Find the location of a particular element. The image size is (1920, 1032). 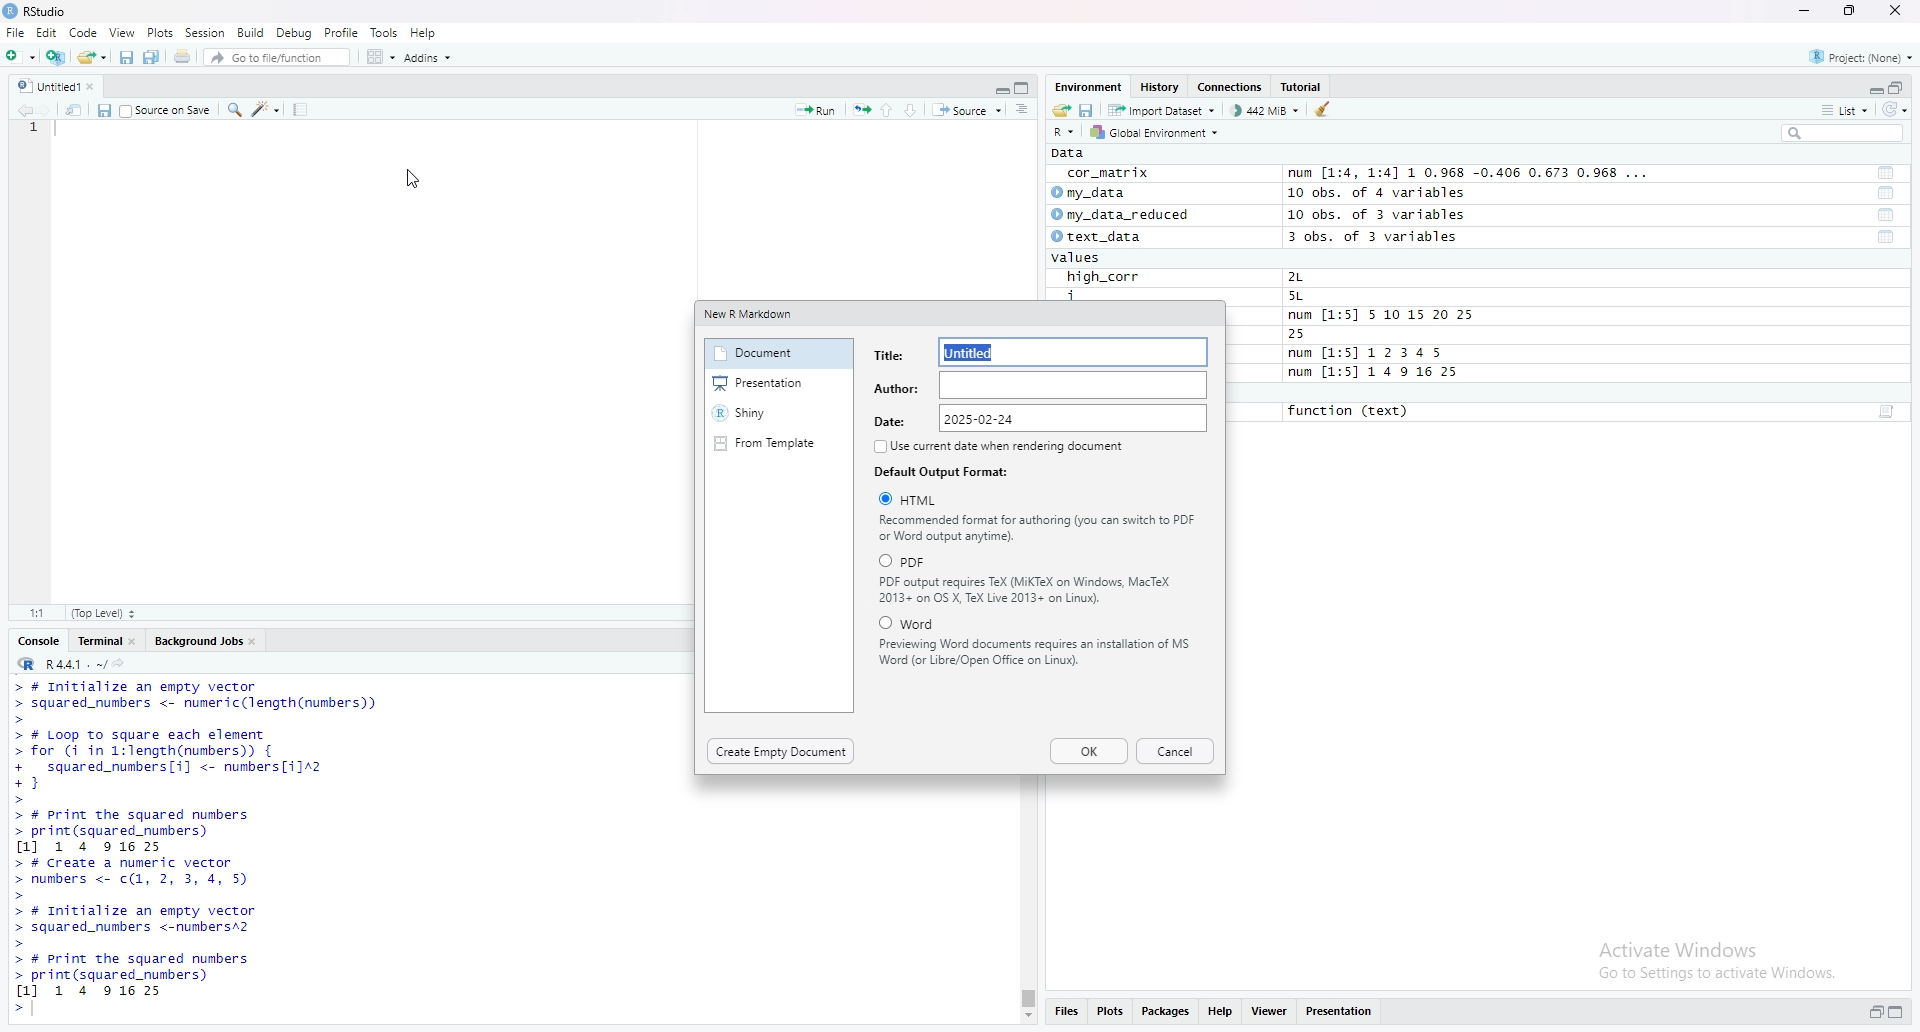

Down is located at coordinates (918, 108).